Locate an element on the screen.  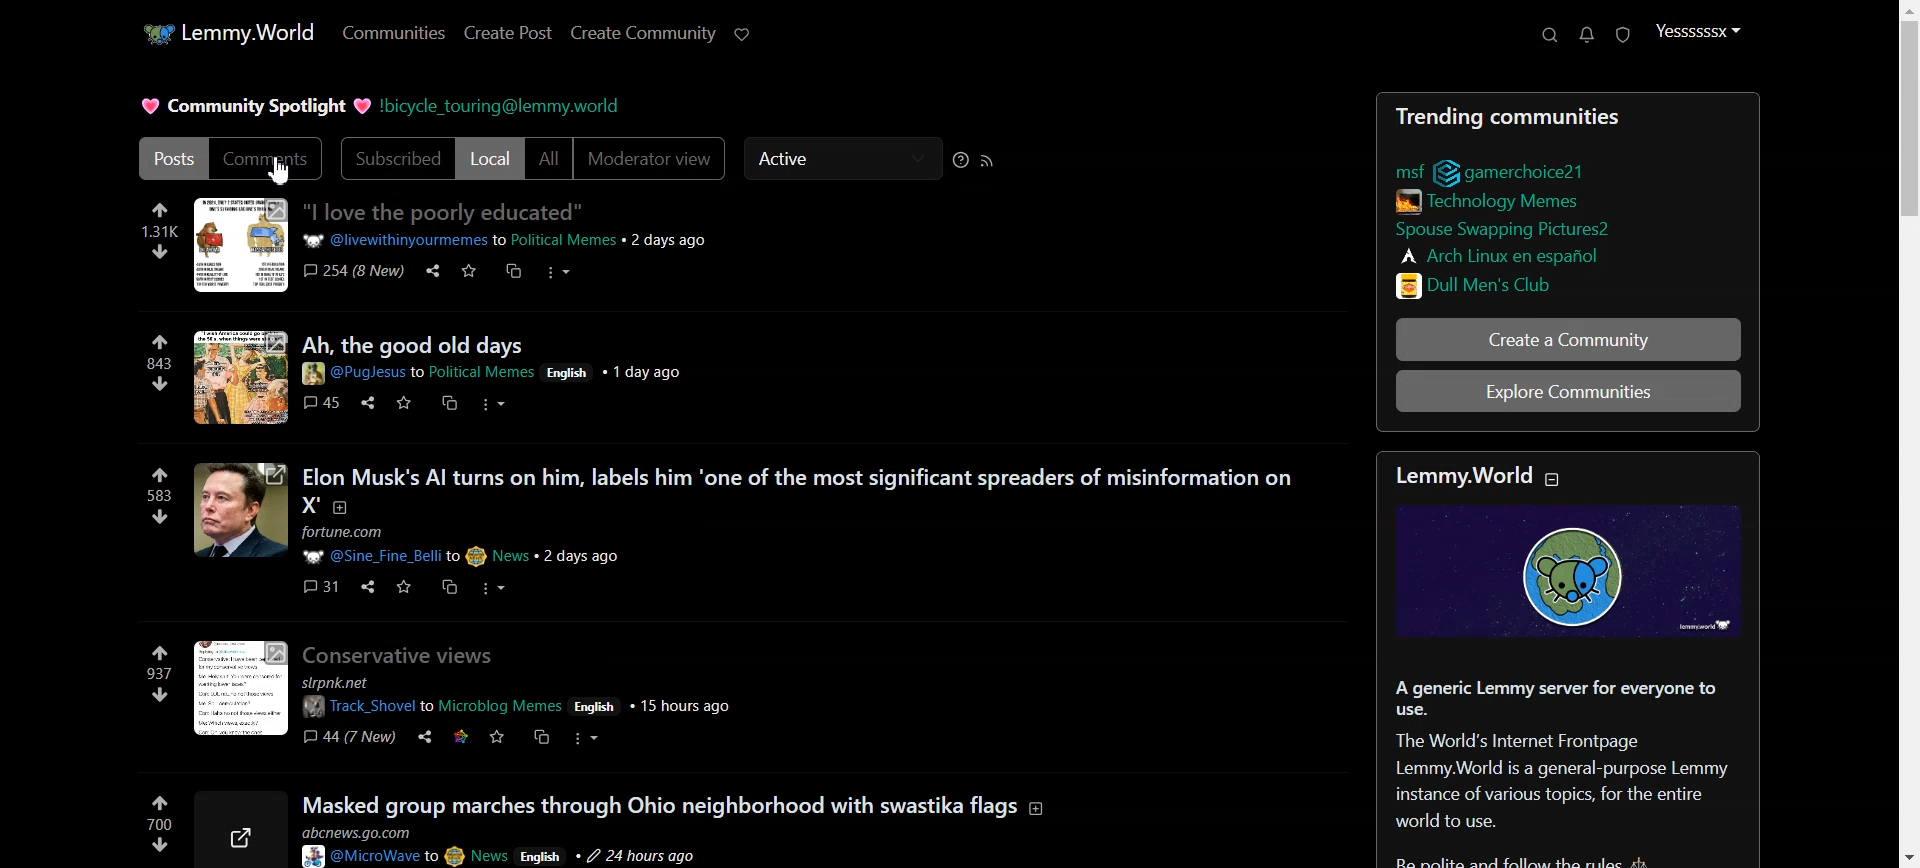
Posts is located at coordinates (170, 158).